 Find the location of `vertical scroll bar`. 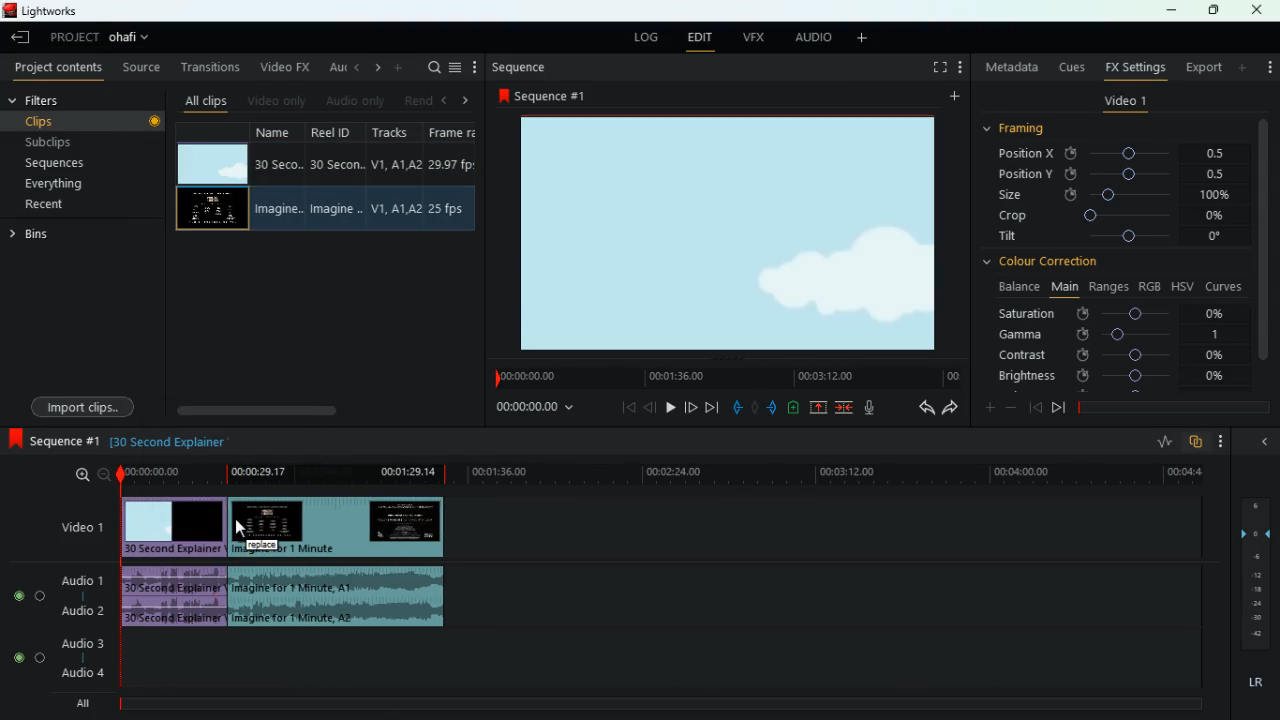

vertical scroll bar is located at coordinates (1264, 253).